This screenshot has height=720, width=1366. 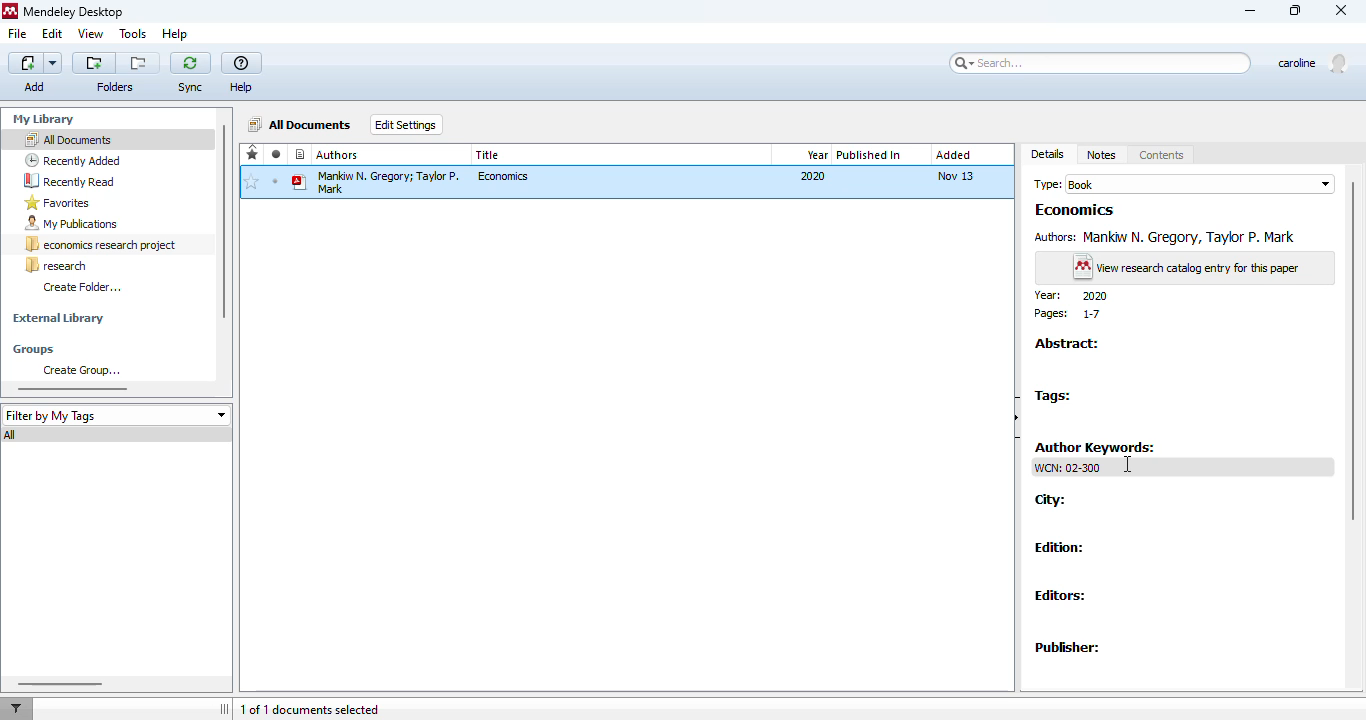 I want to click on profile, so click(x=1316, y=62).